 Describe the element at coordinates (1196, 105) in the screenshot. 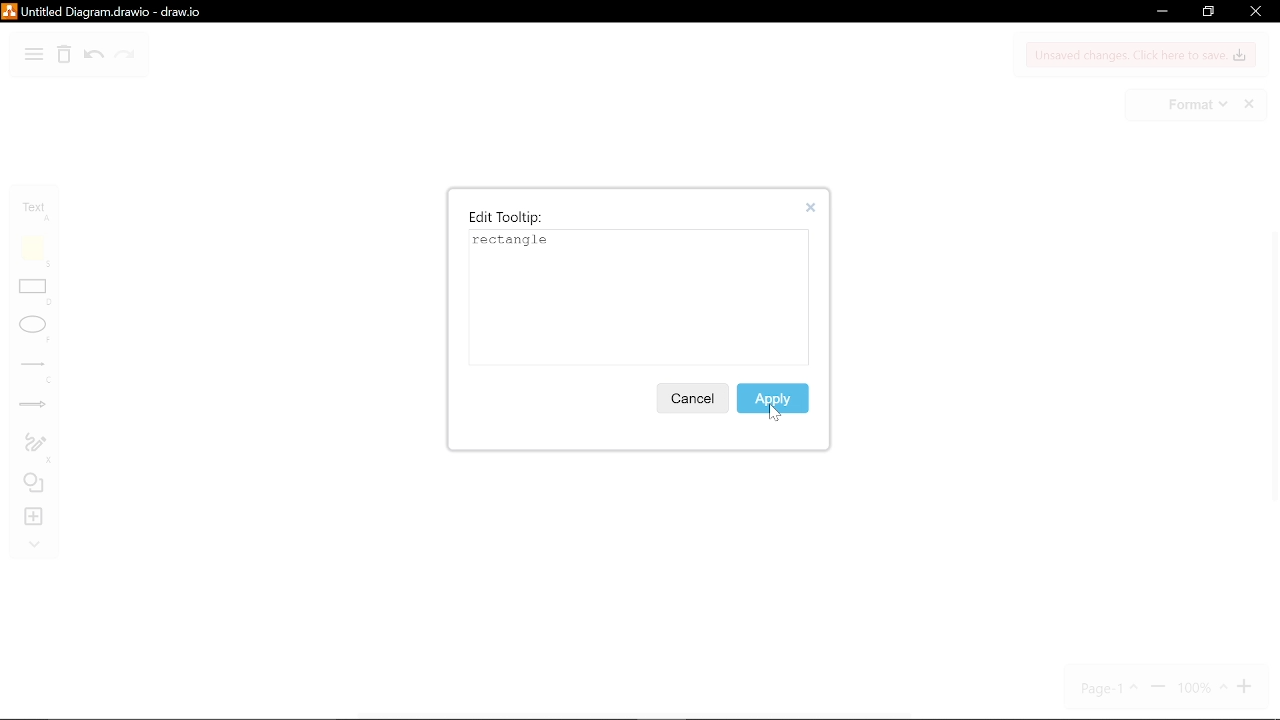

I see `format` at that location.